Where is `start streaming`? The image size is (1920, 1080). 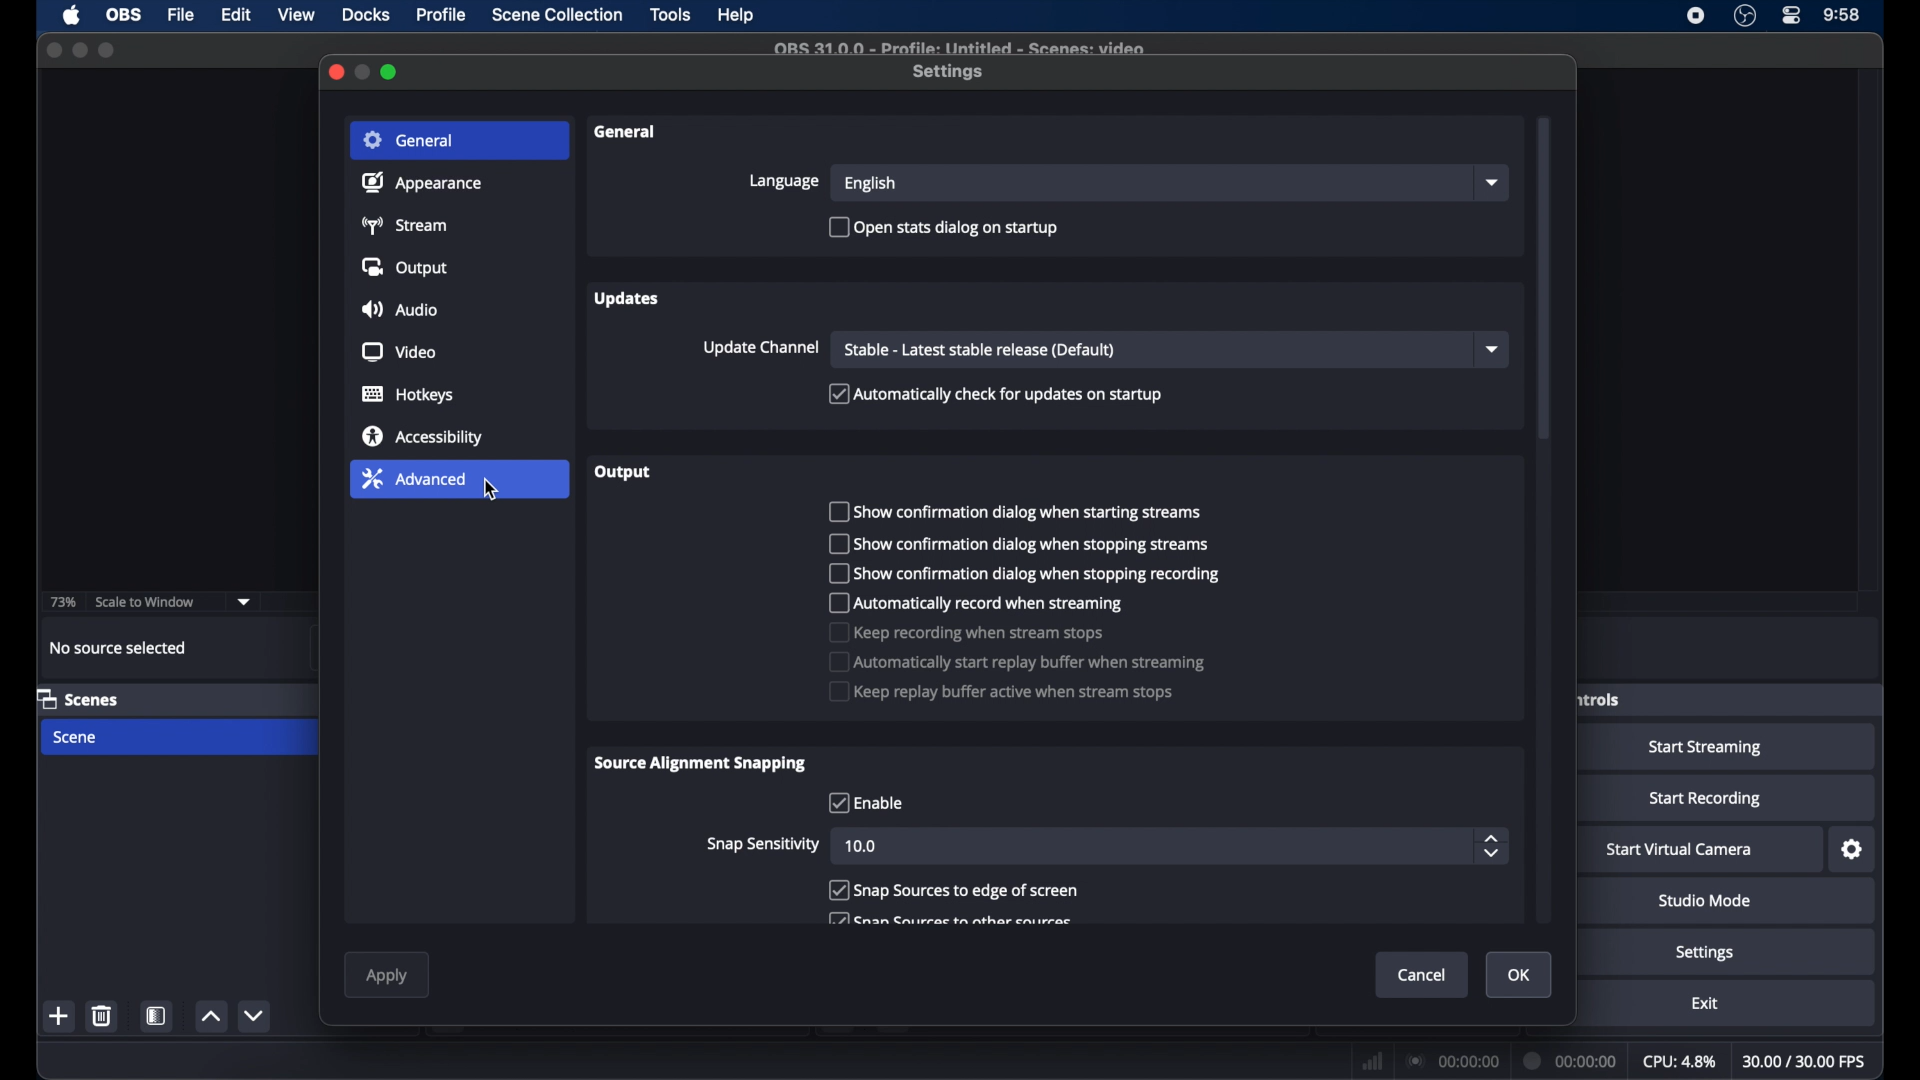
start streaming is located at coordinates (1706, 747).